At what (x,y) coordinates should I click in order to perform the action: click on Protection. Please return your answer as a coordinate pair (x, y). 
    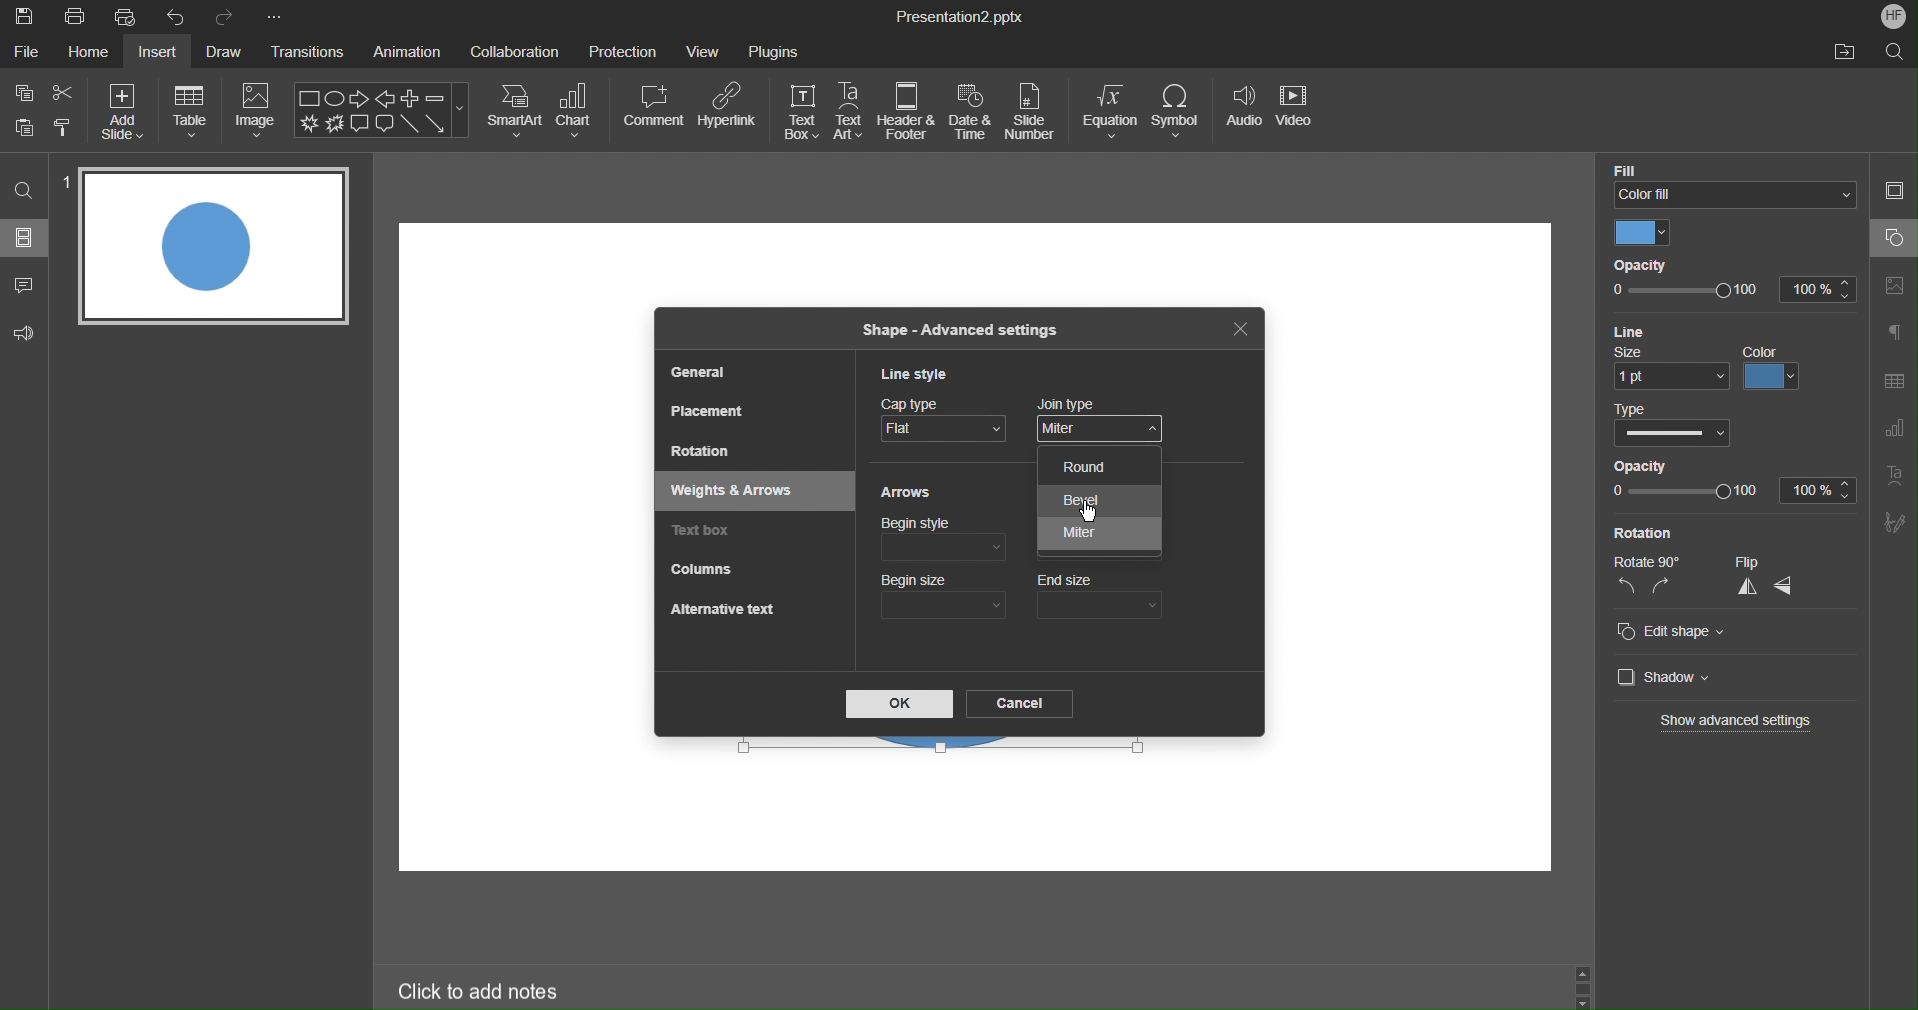
    Looking at the image, I should click on (623, 50).